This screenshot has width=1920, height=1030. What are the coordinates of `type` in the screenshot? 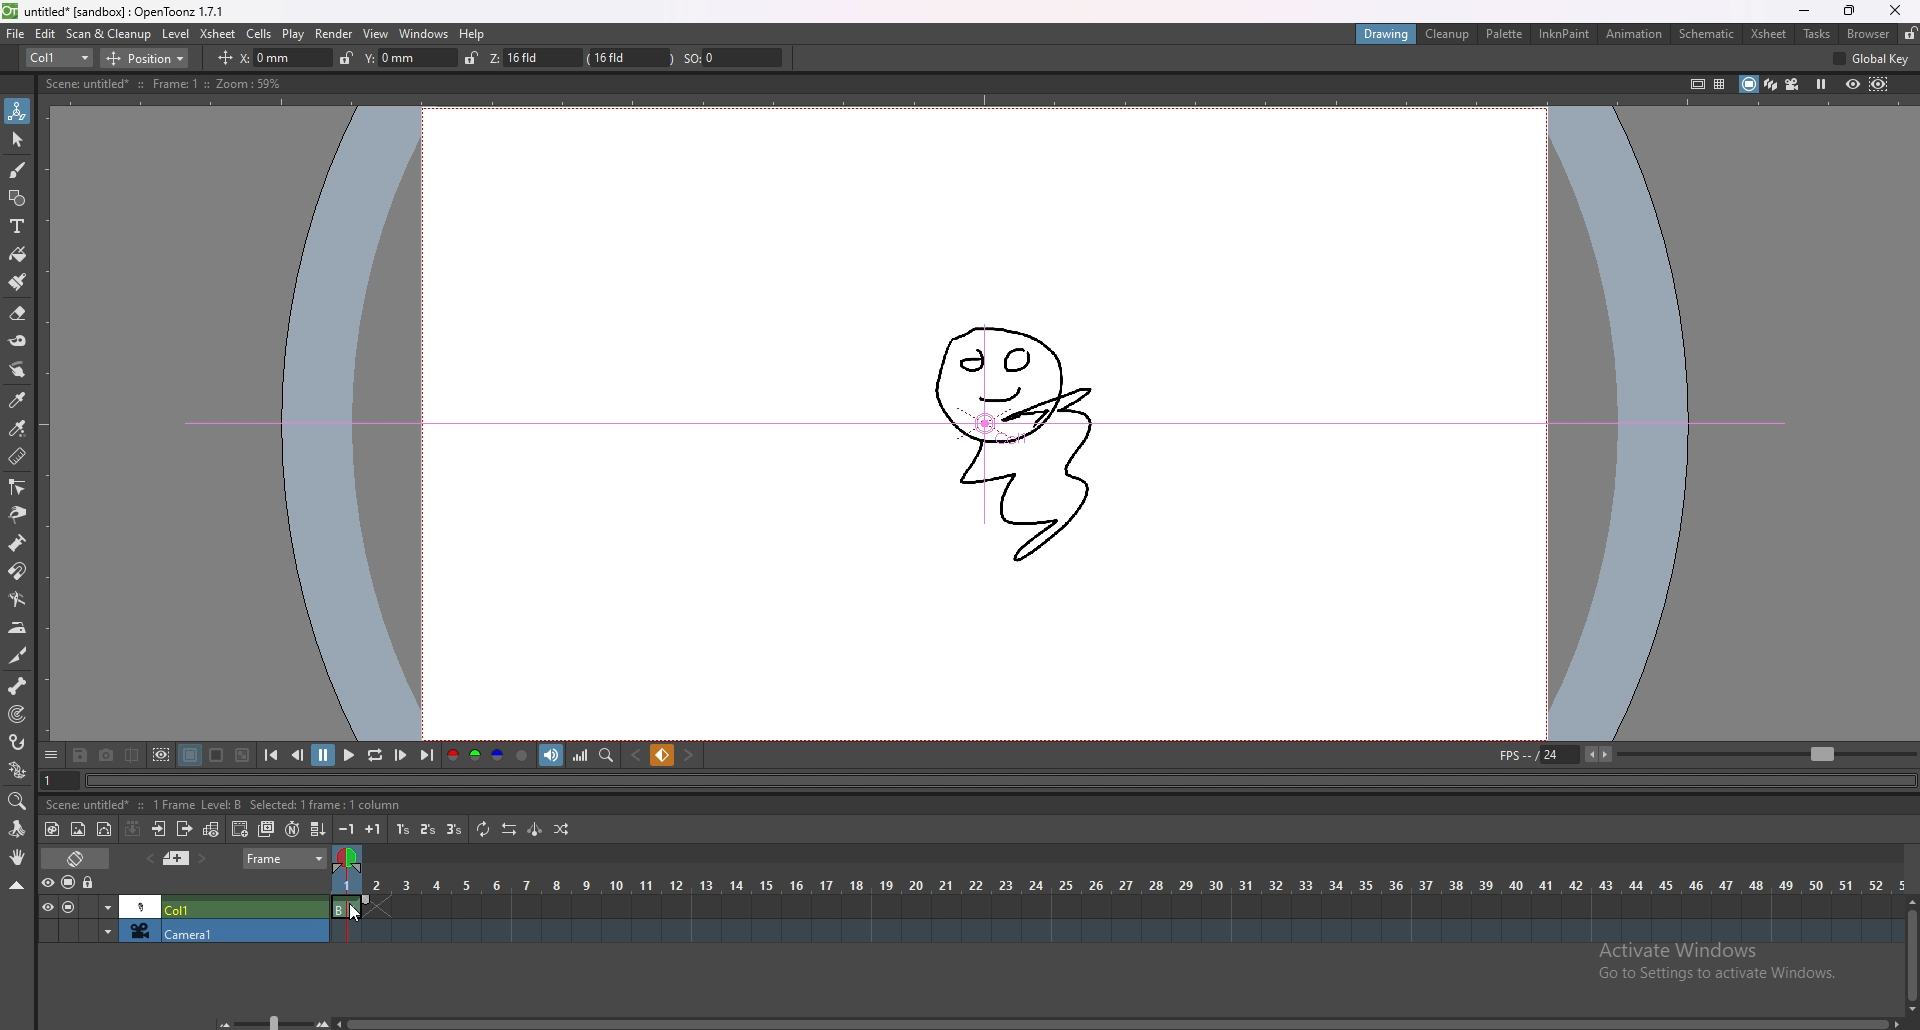 It's located at (59, 58).